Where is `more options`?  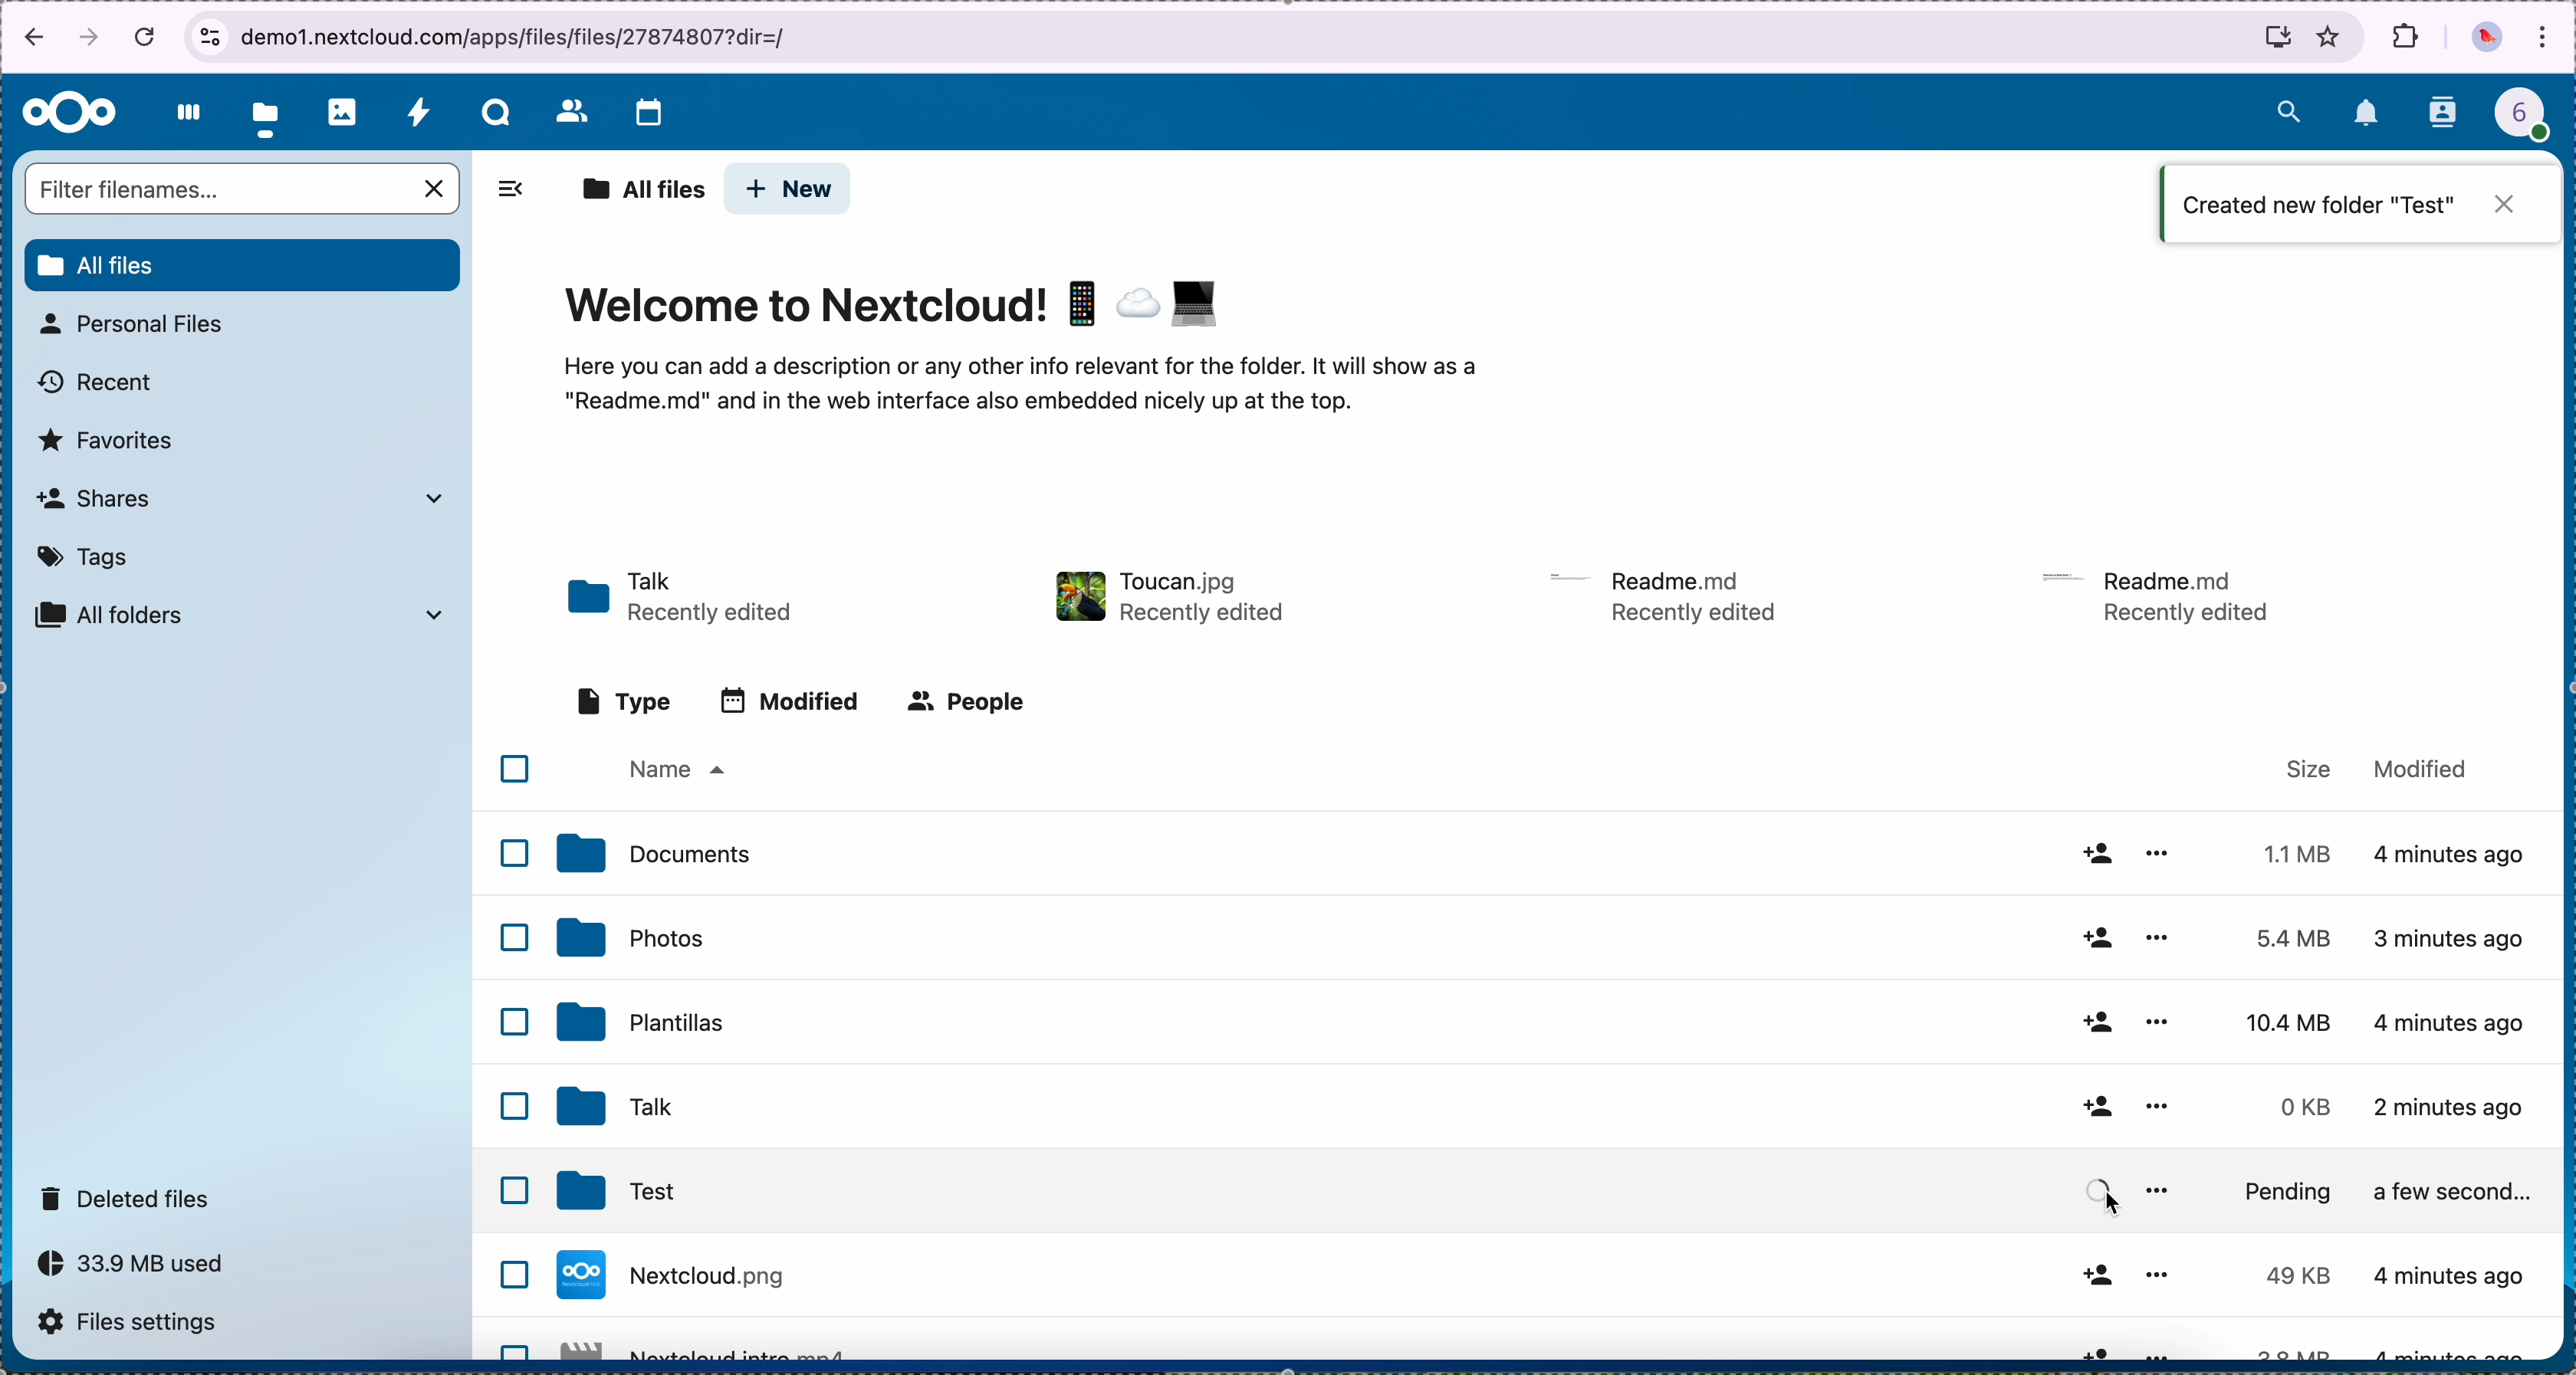 more options is located at coordinates (2154, 1019).